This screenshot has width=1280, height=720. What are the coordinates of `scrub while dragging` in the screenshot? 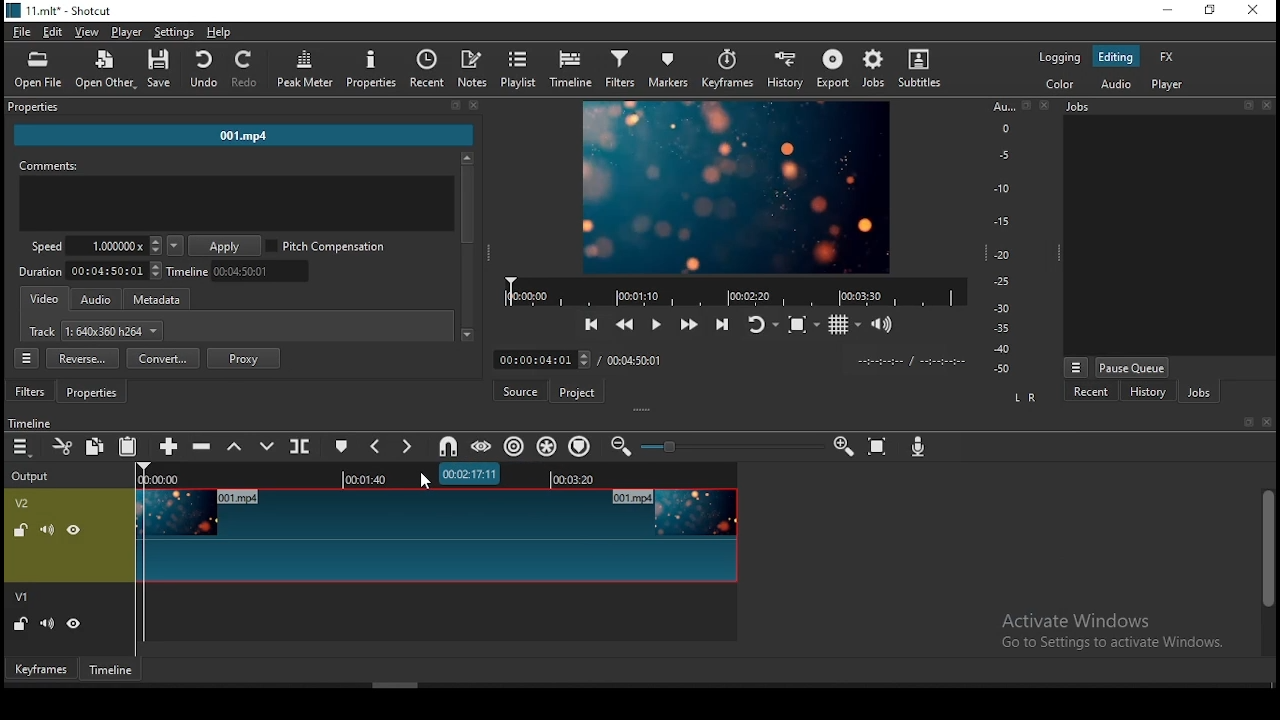 It's located at (484, 445).